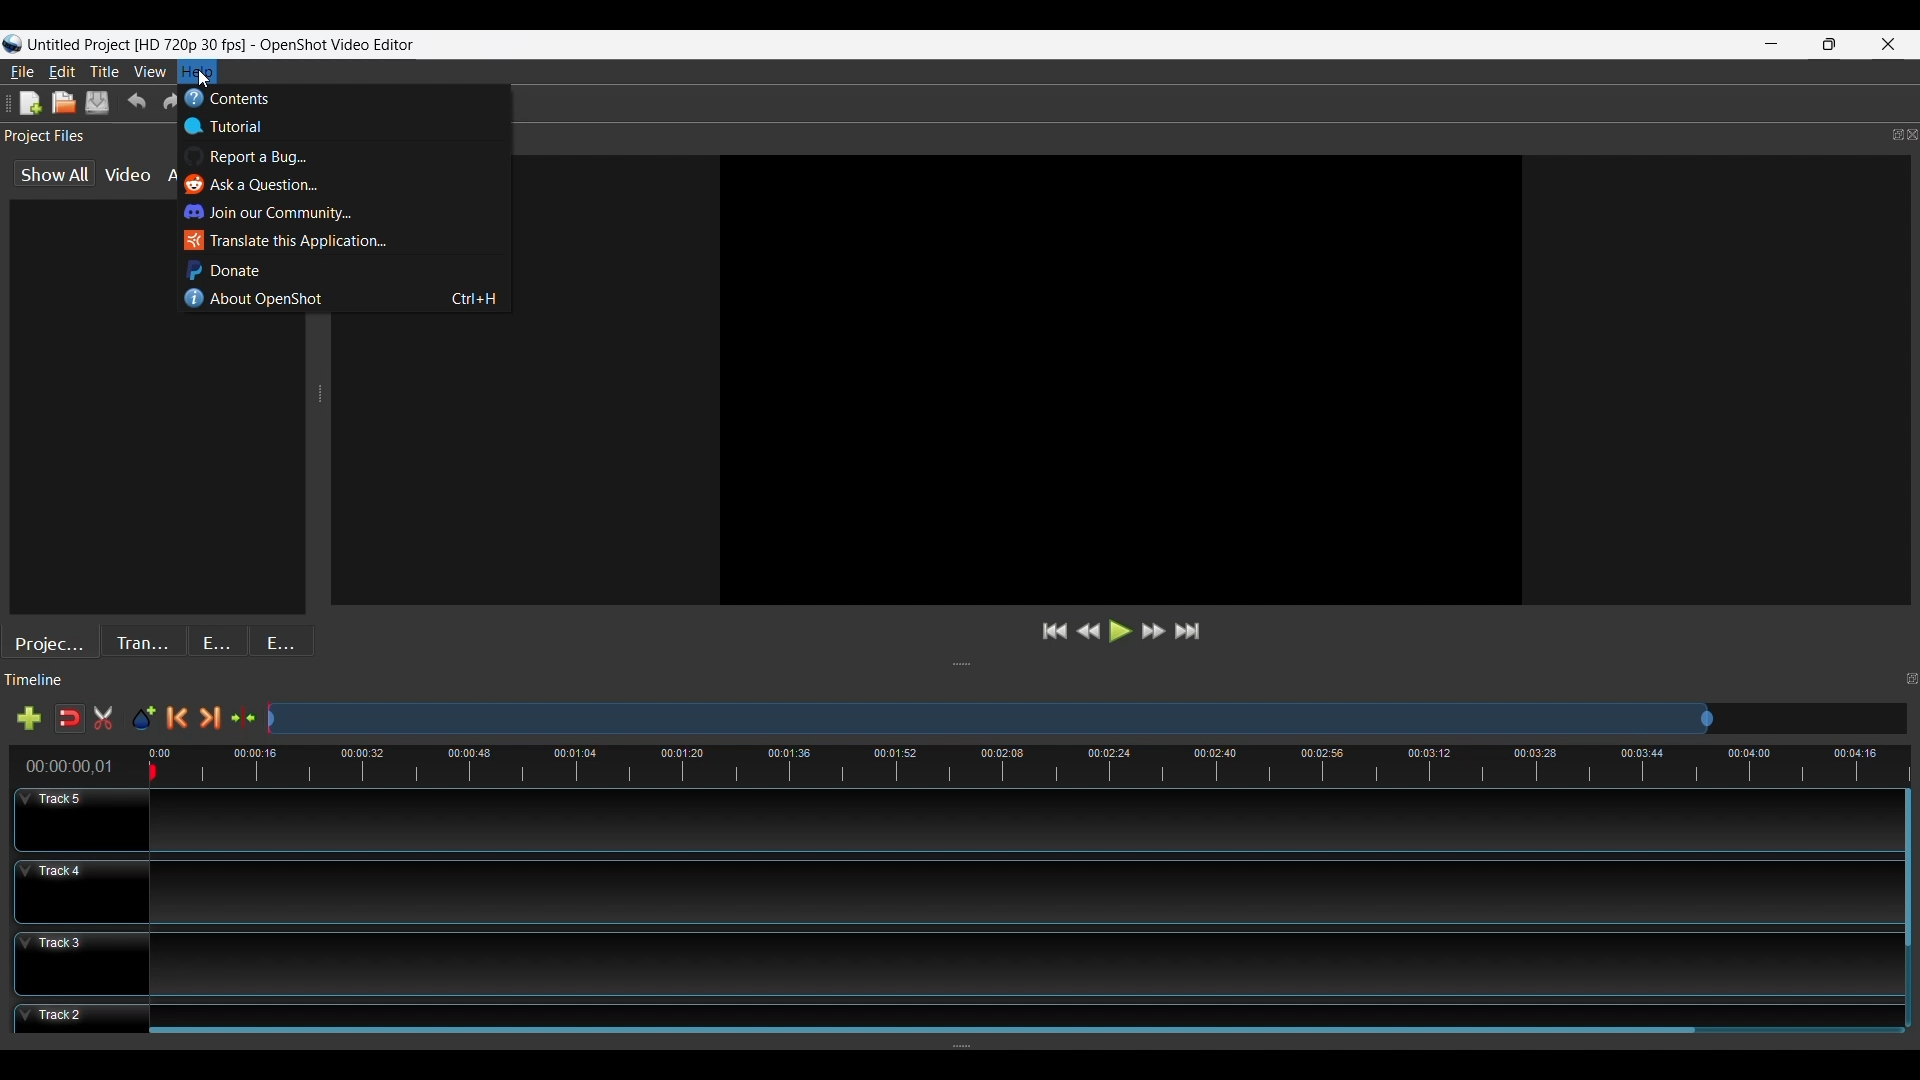 The height and width of the screenshot is (1080, 1920). What do you see at coordinates (68, 717) in the screenshot?
I see `Razor` at bounding box center [68, 717].